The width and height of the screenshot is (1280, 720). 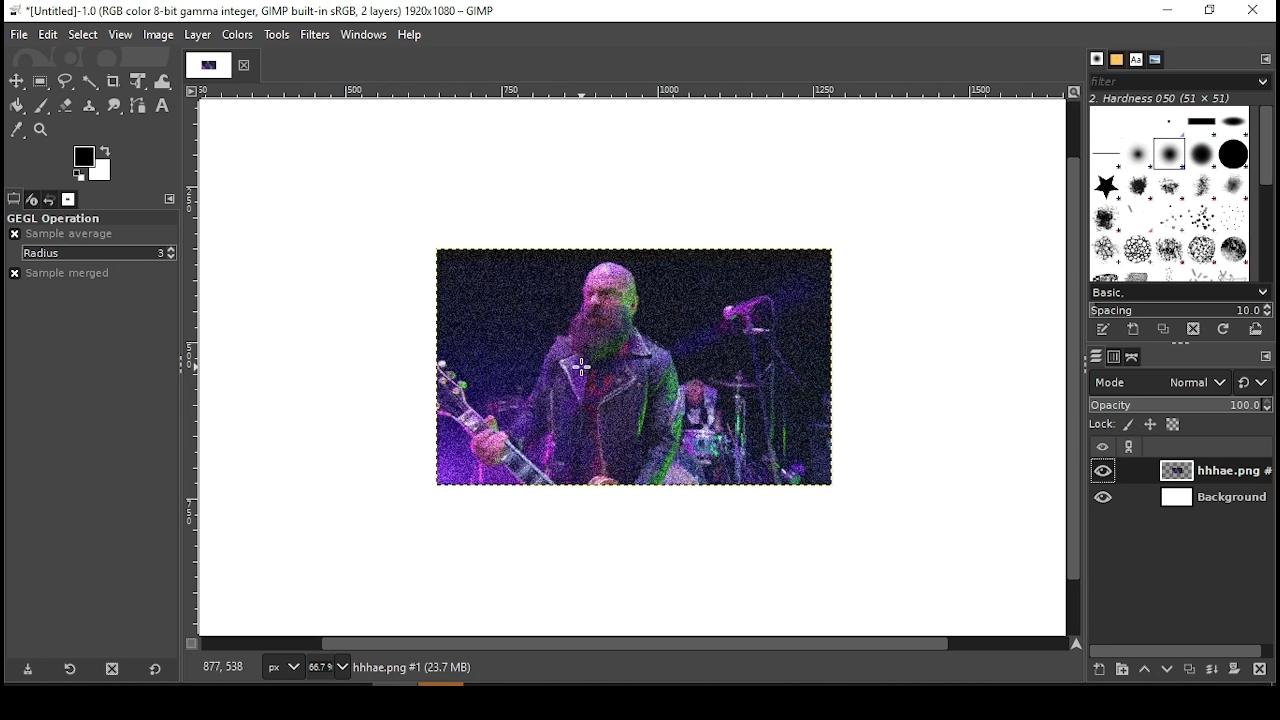 I want to click on free selection tool, so click(x=68, y=82).